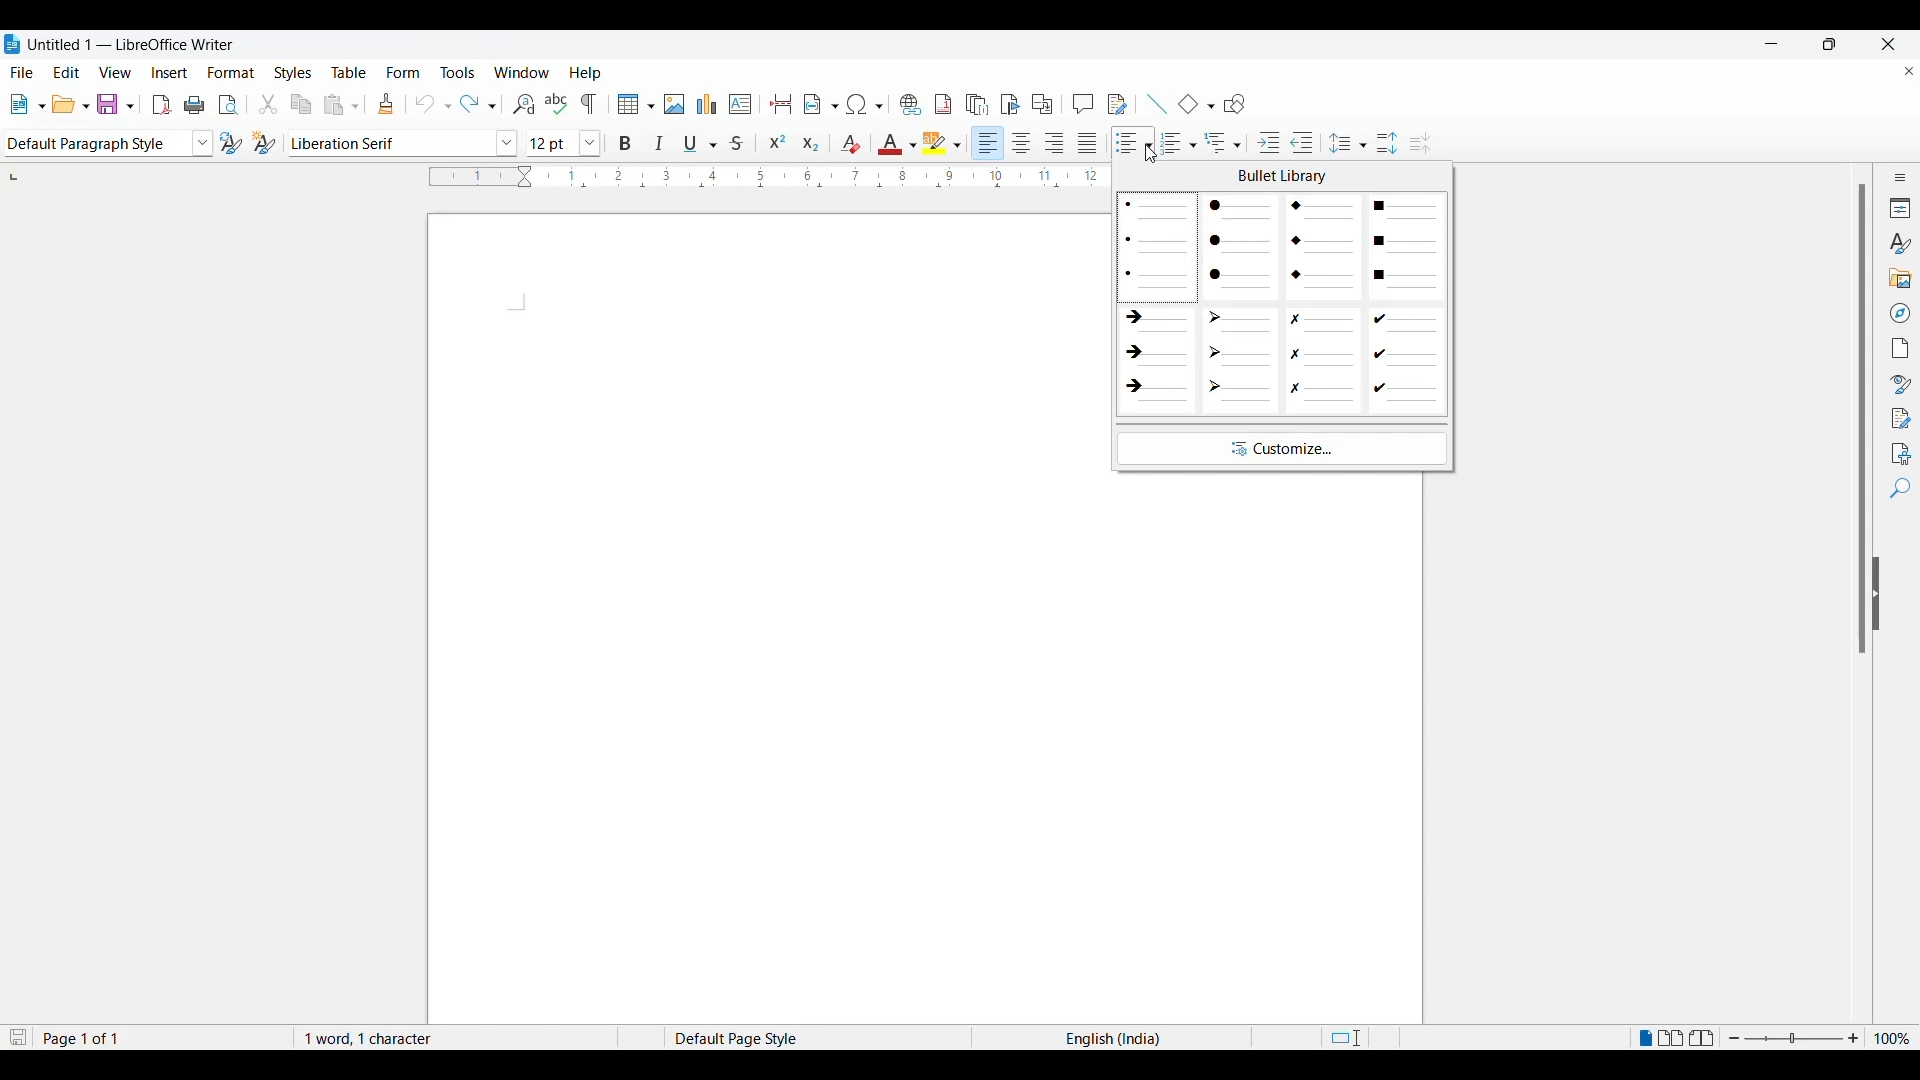  I want to click on Styles, so click(1899, 242).